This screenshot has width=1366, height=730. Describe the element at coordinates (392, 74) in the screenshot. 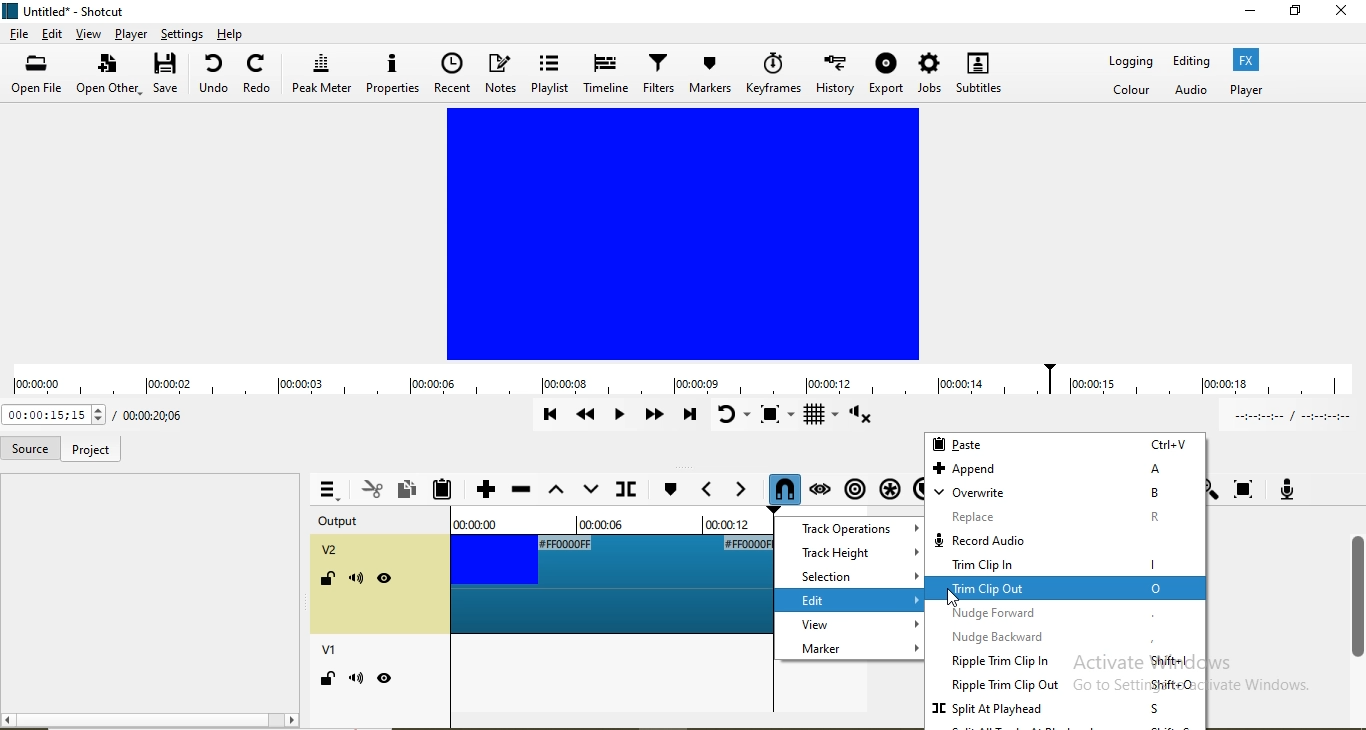

I see `properties` at that location.